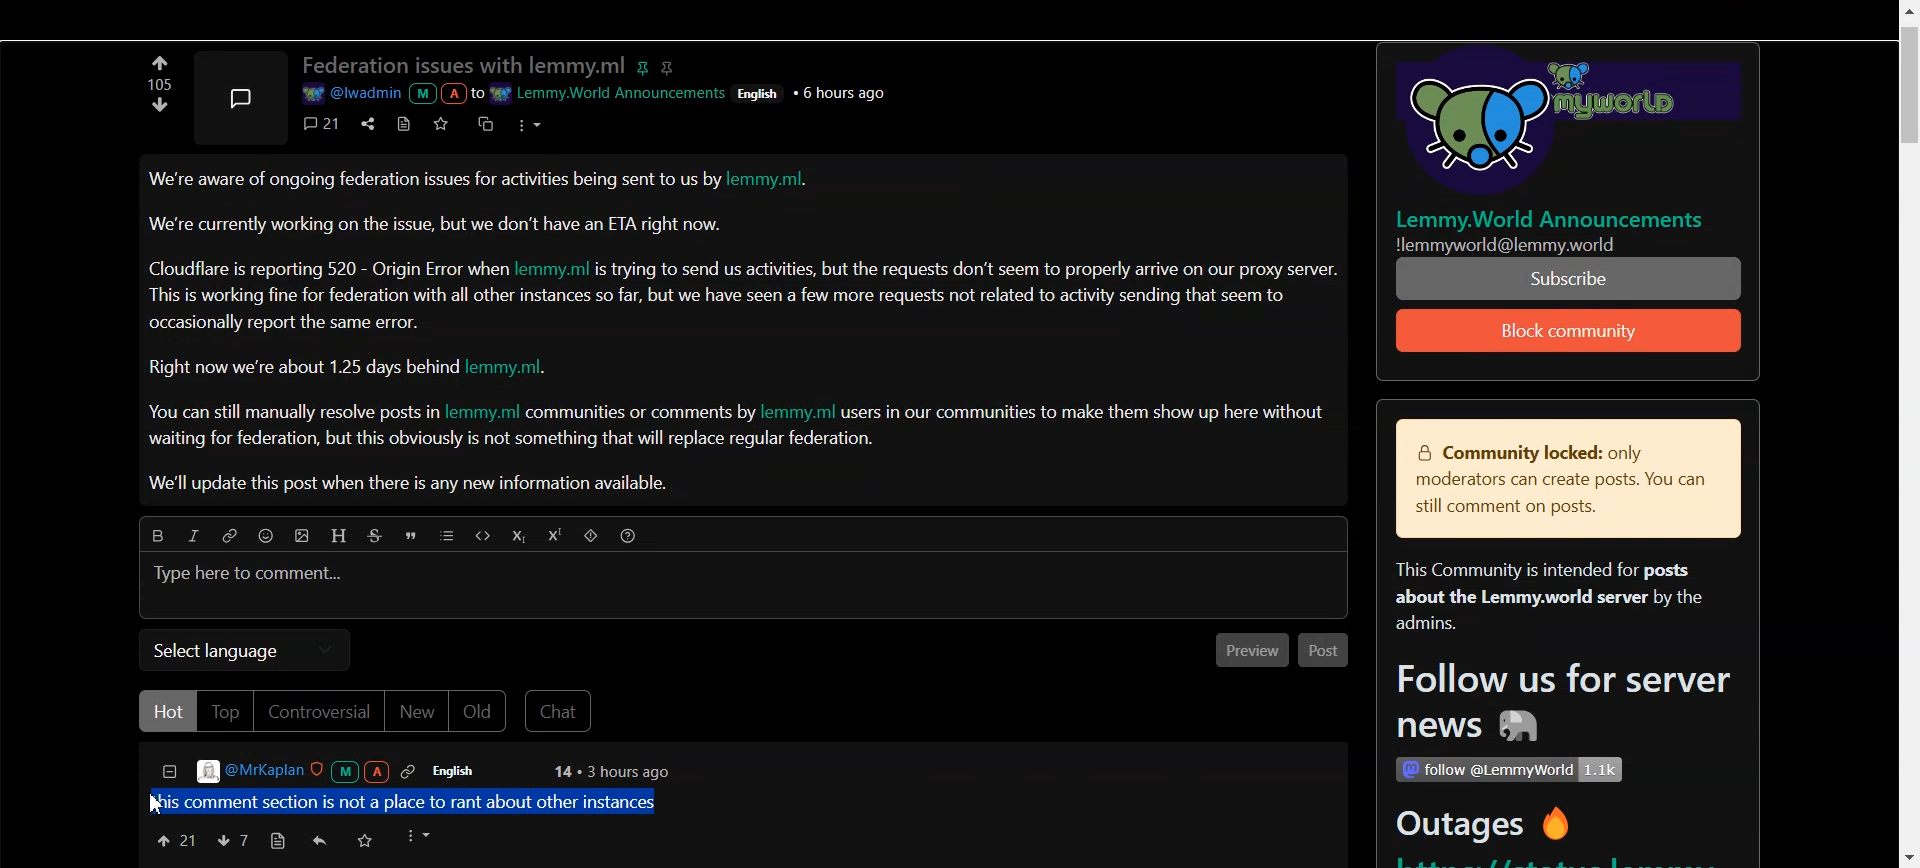 This screenshot has height=868, width=1920. I want to click on Type here to comment..., so click(251, 575).